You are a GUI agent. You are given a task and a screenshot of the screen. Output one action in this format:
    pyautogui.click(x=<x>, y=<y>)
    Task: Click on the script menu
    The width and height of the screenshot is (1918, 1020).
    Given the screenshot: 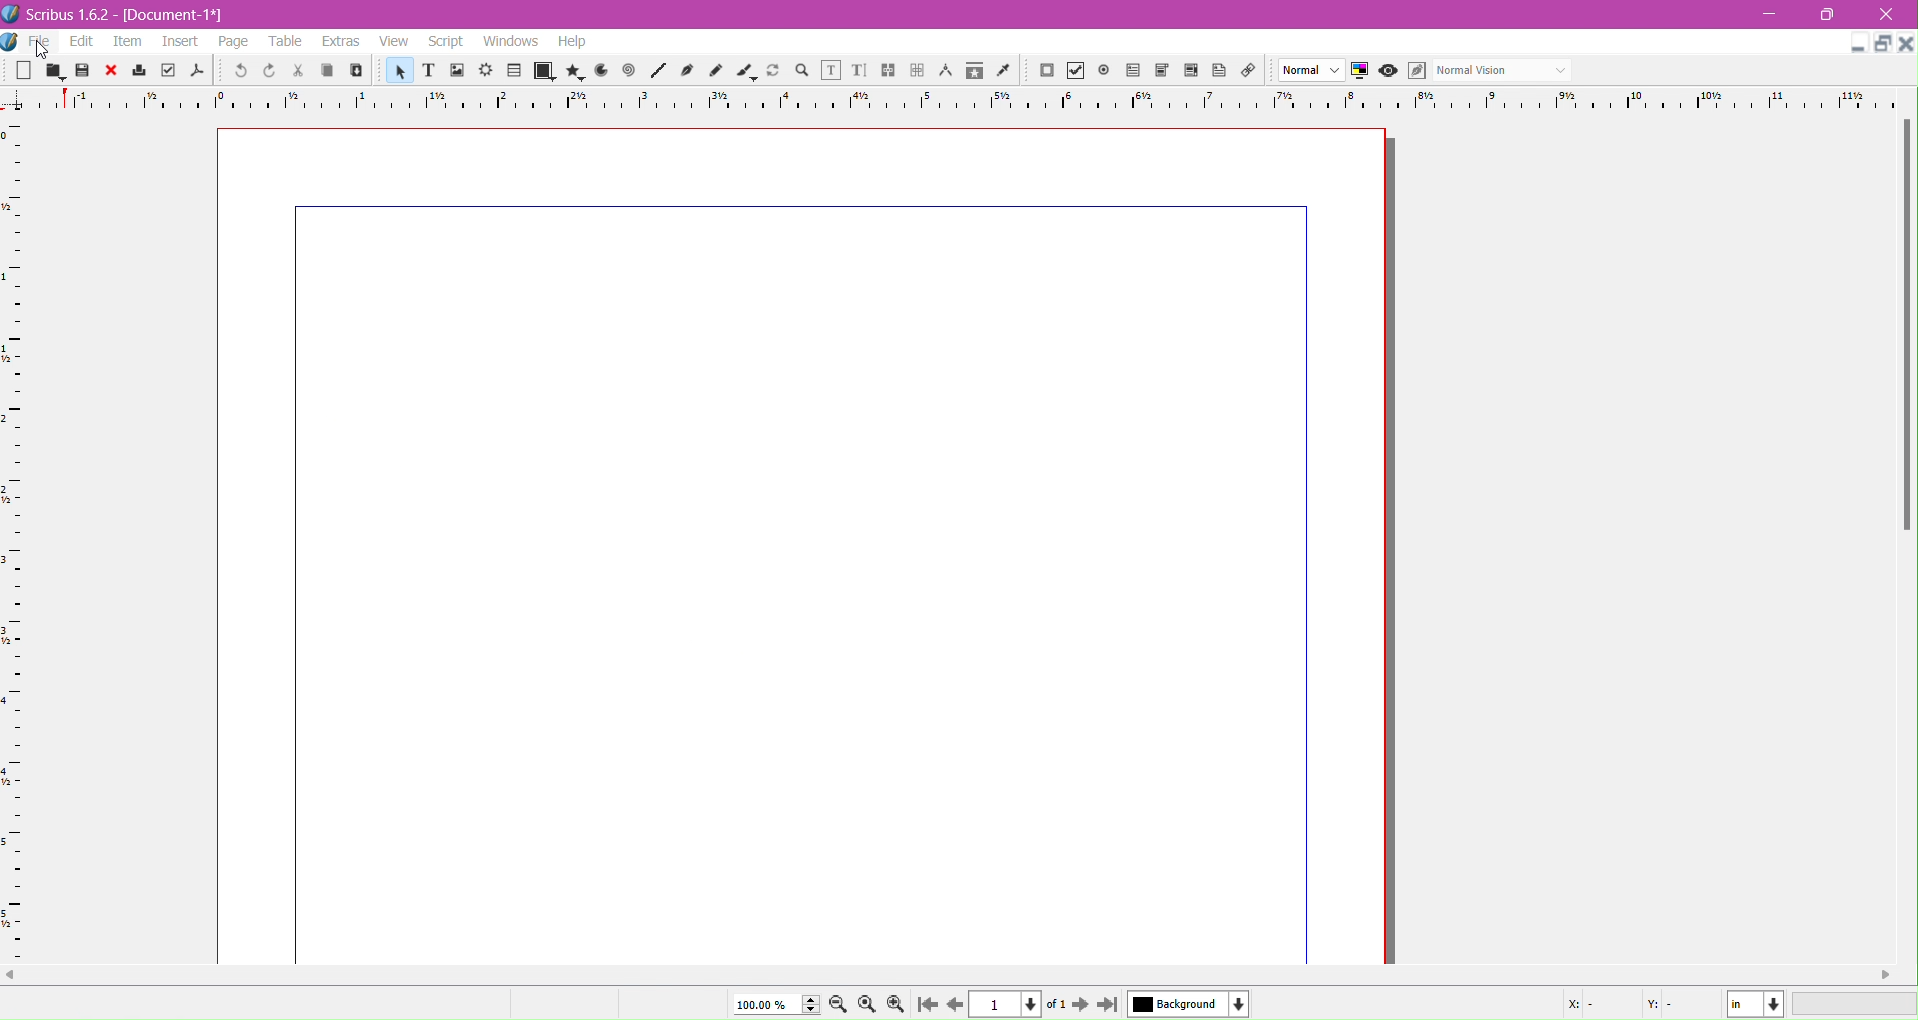 What is the action you would take?
    pyautogui.click(x=448, y=42)
    